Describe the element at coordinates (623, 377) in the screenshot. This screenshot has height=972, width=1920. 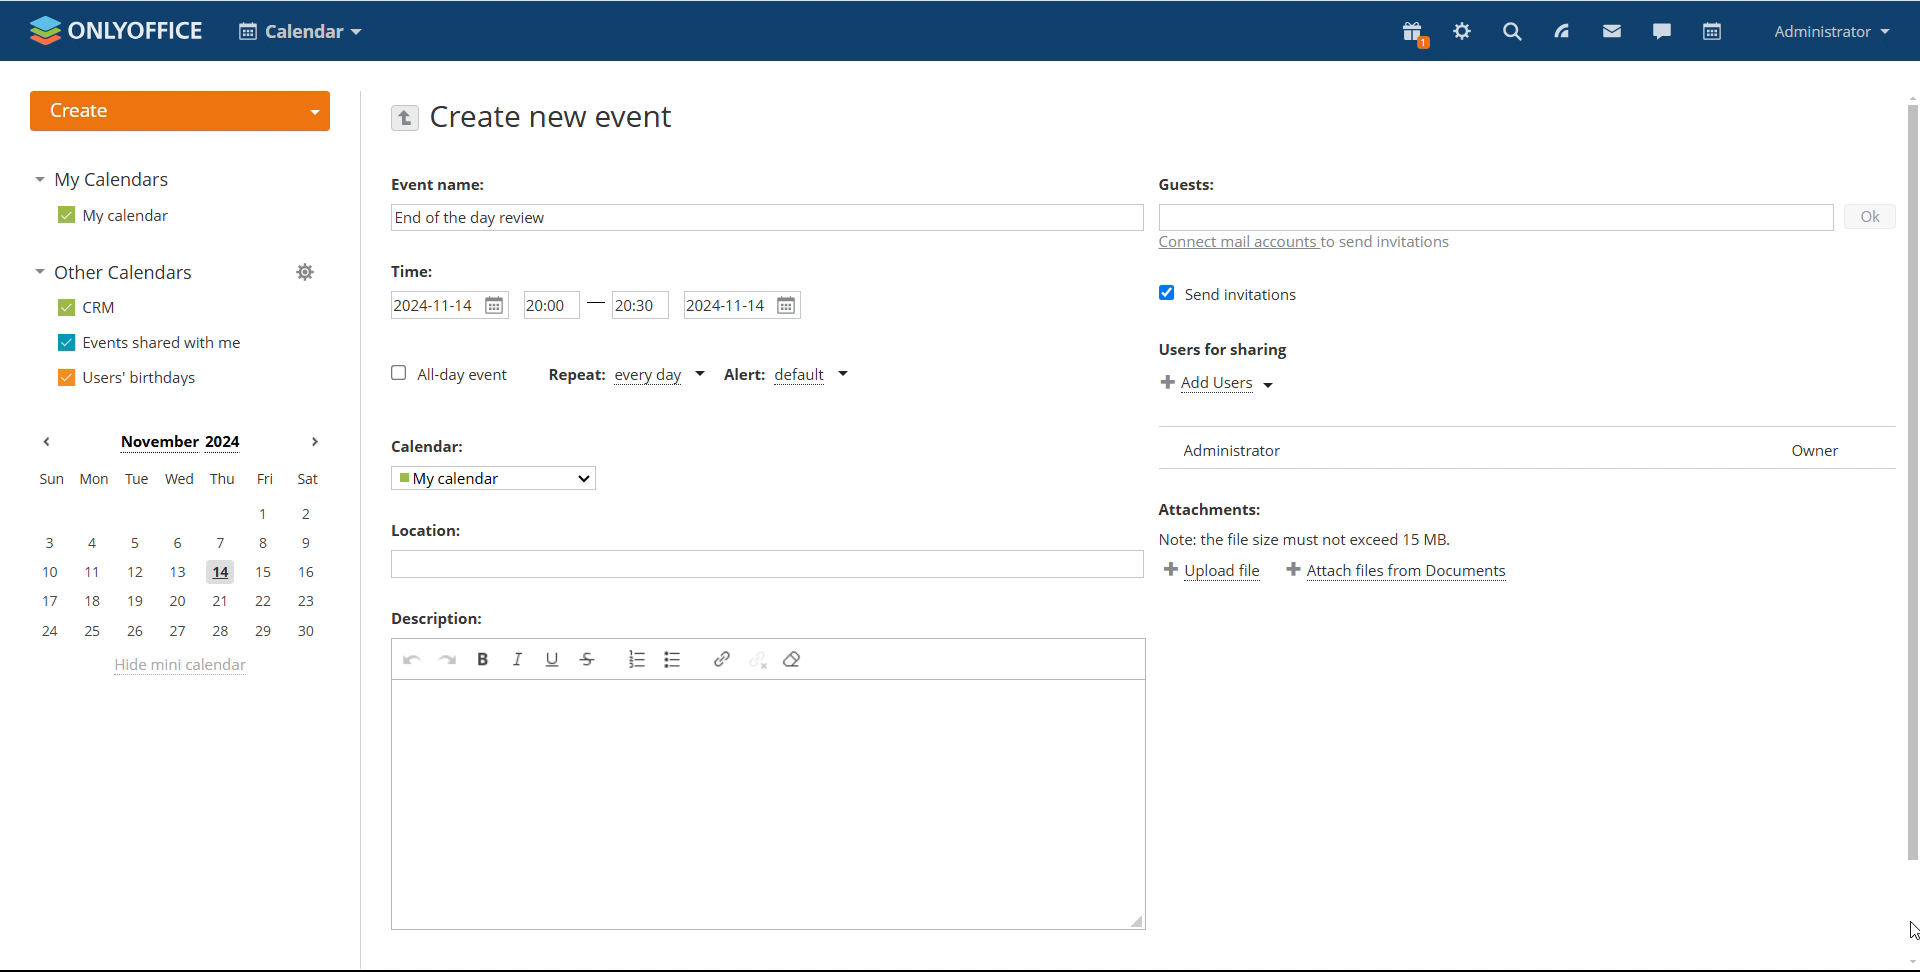
I see `event repetition set for daily` at that location.